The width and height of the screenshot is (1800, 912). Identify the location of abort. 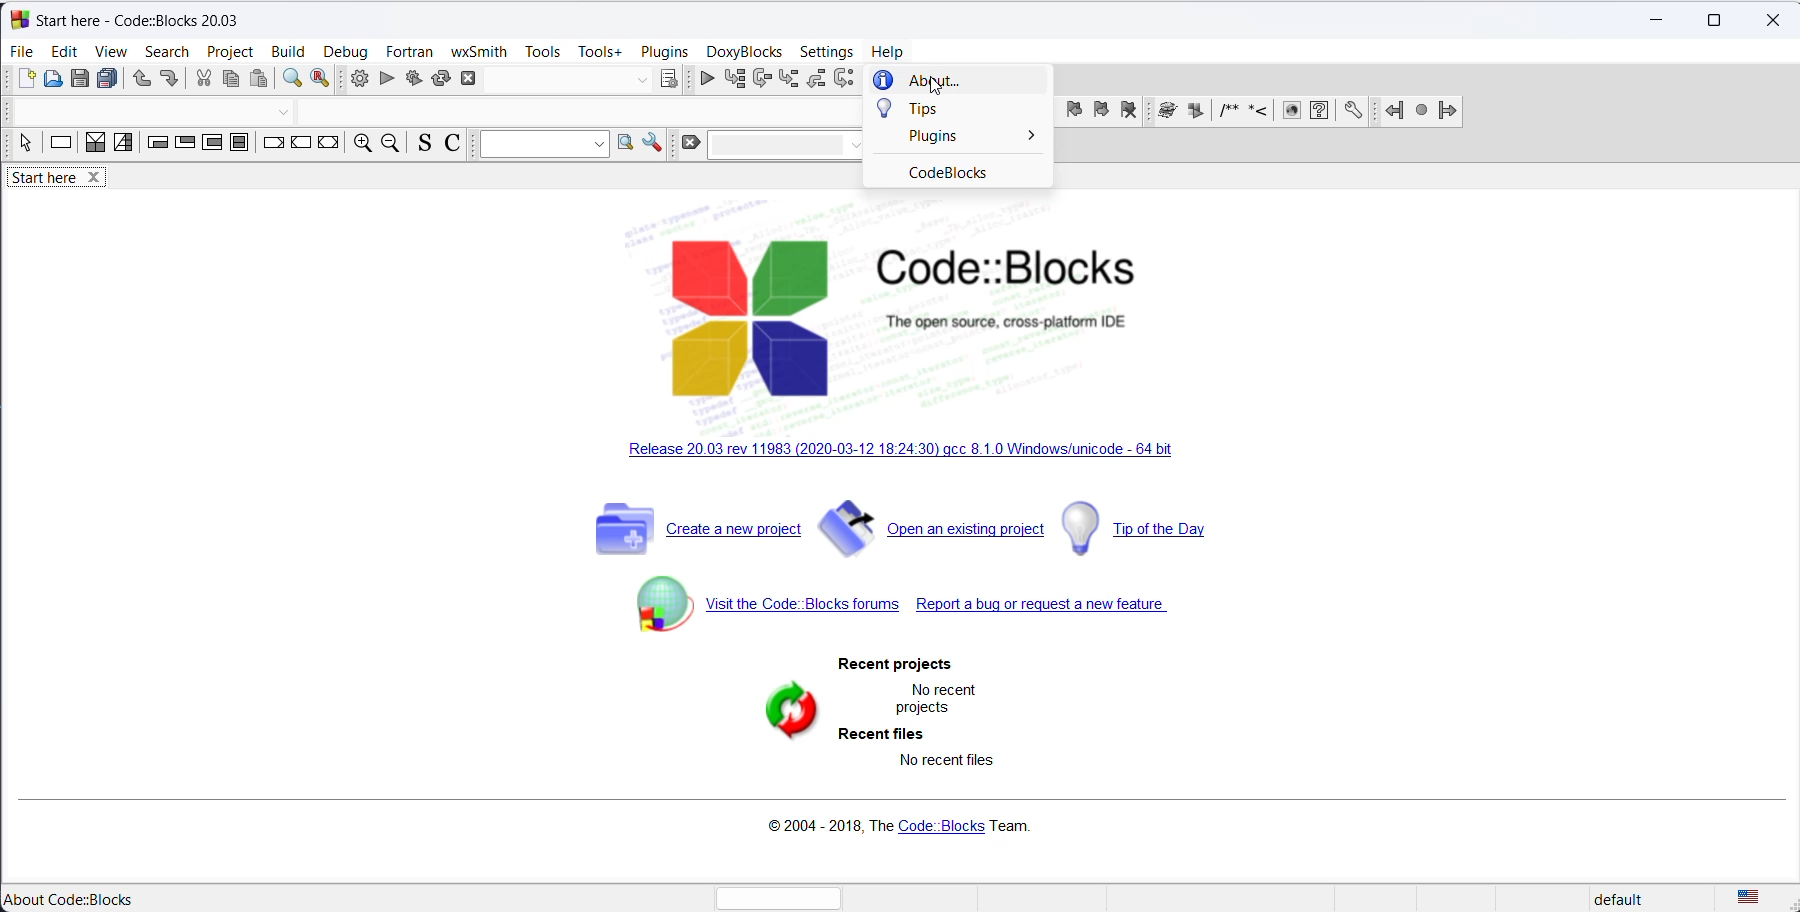
(476, 80).